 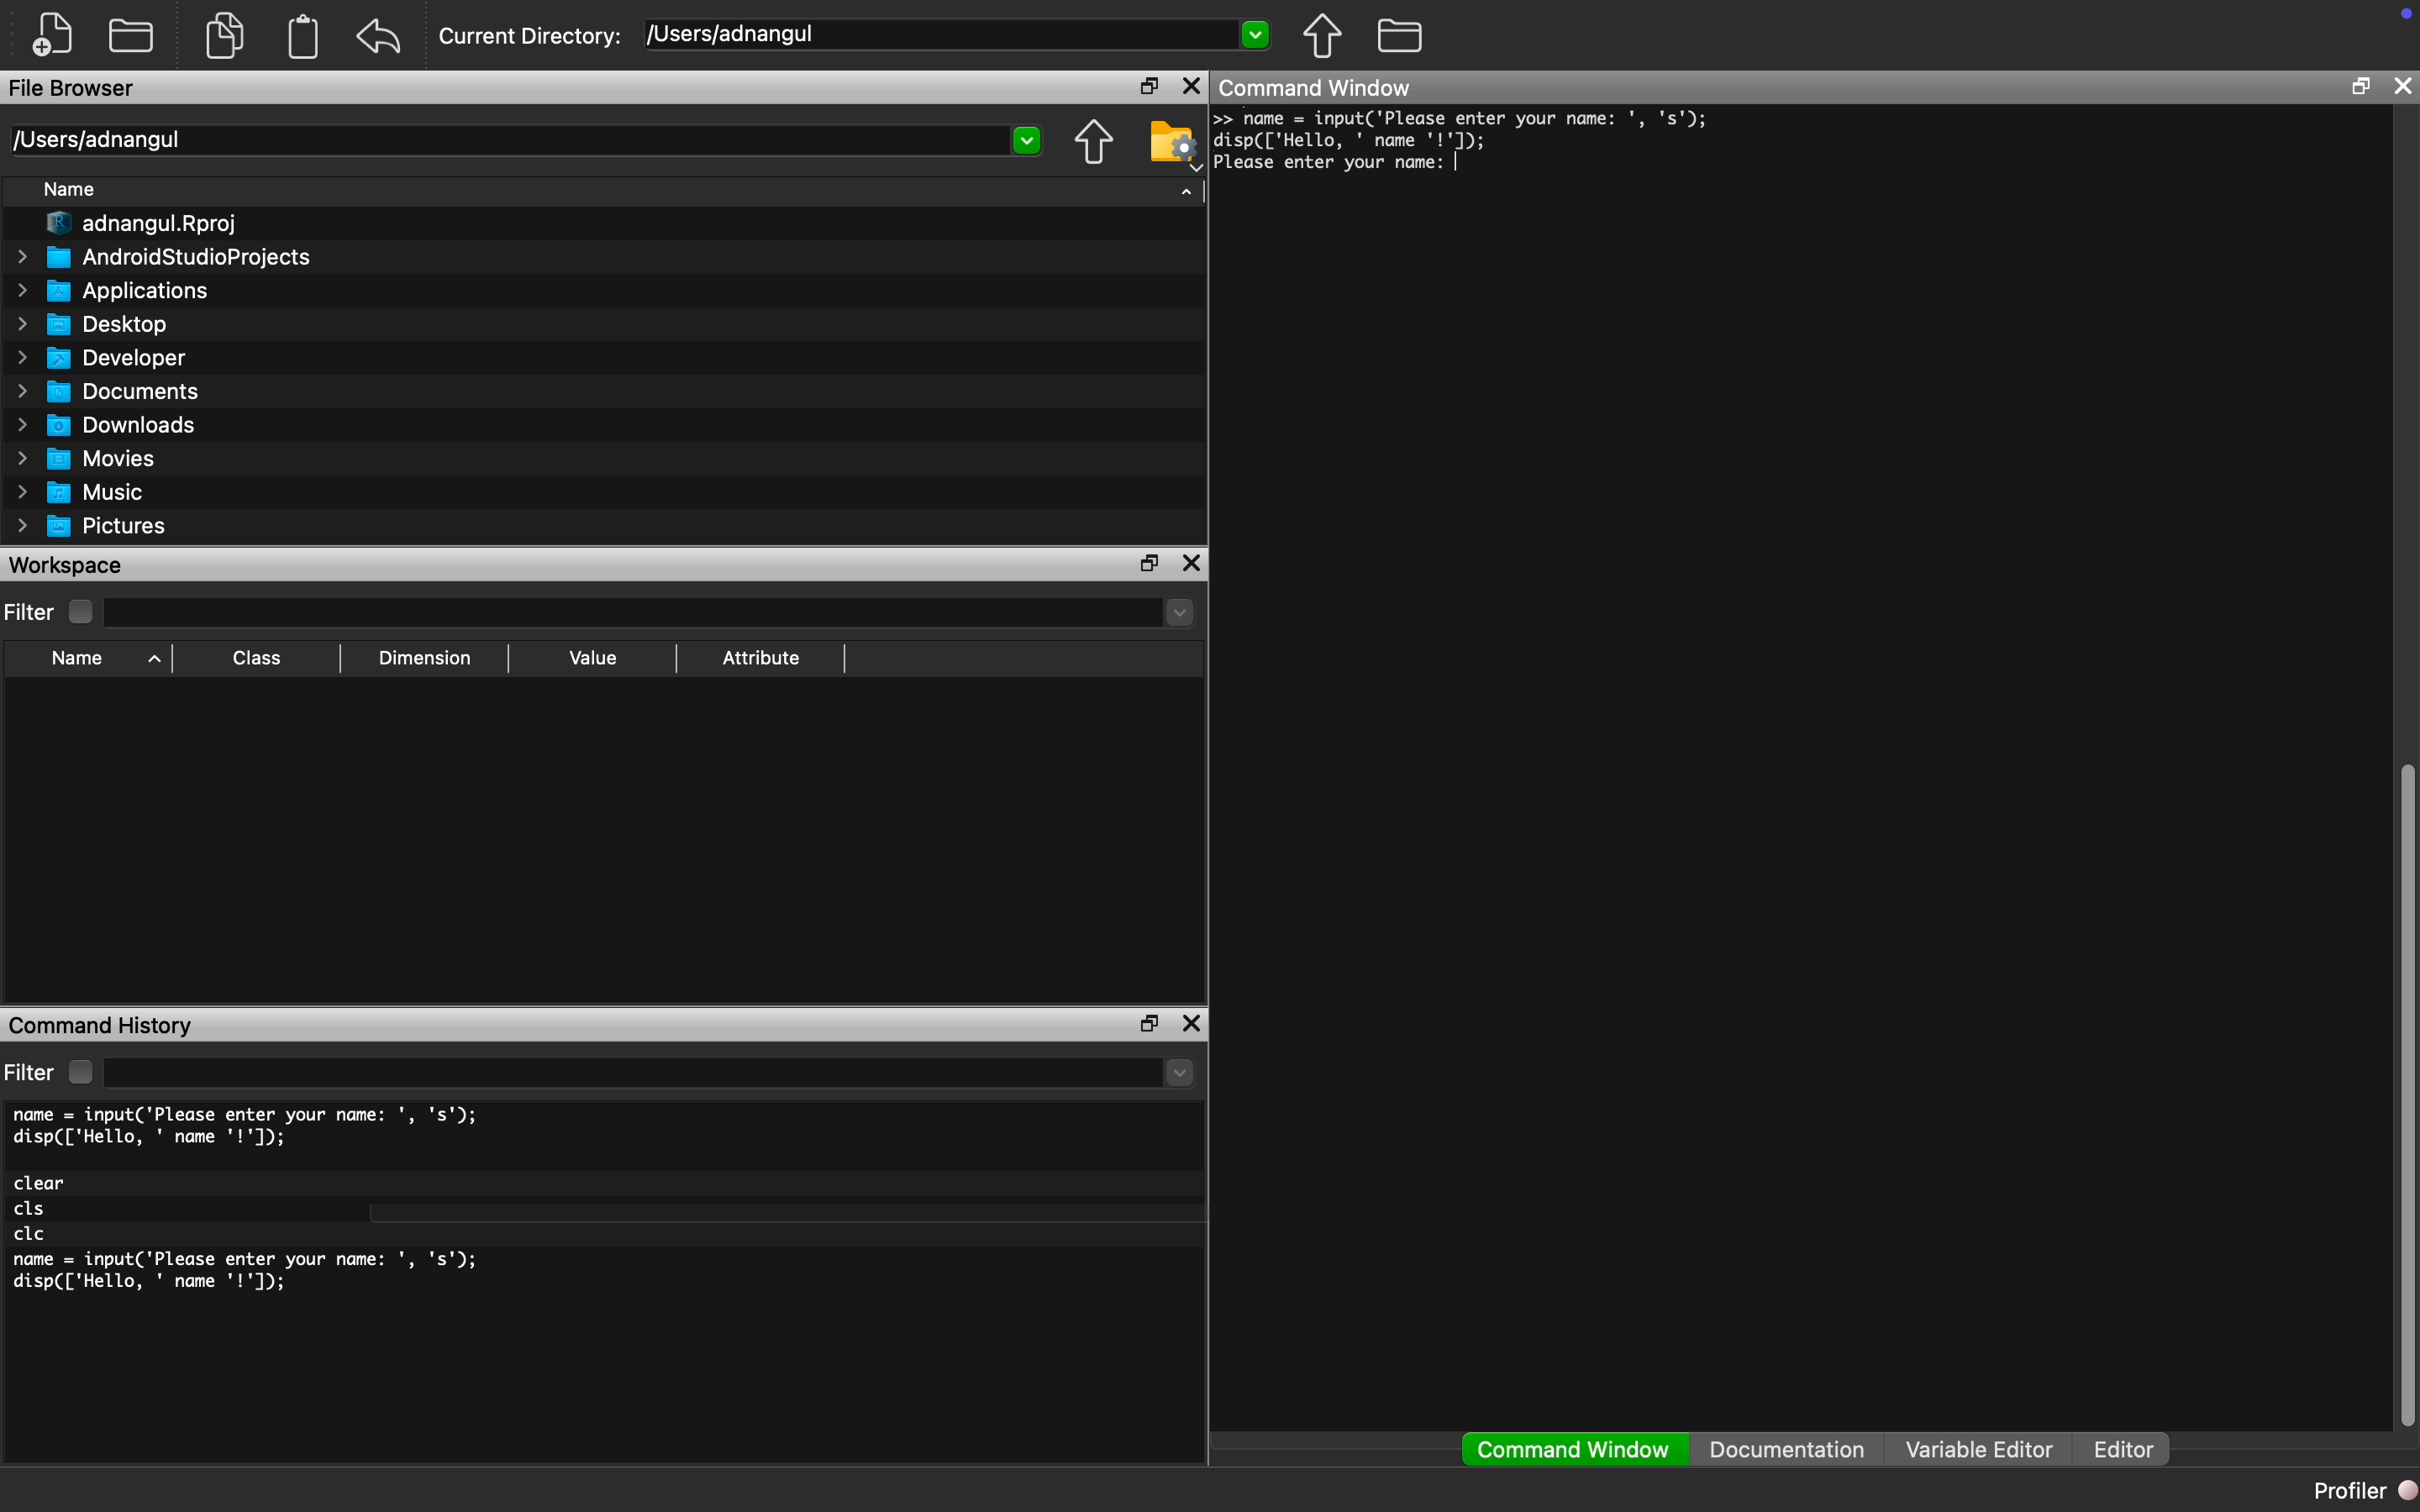 I want to click on Class, so click(x=253, y=658).